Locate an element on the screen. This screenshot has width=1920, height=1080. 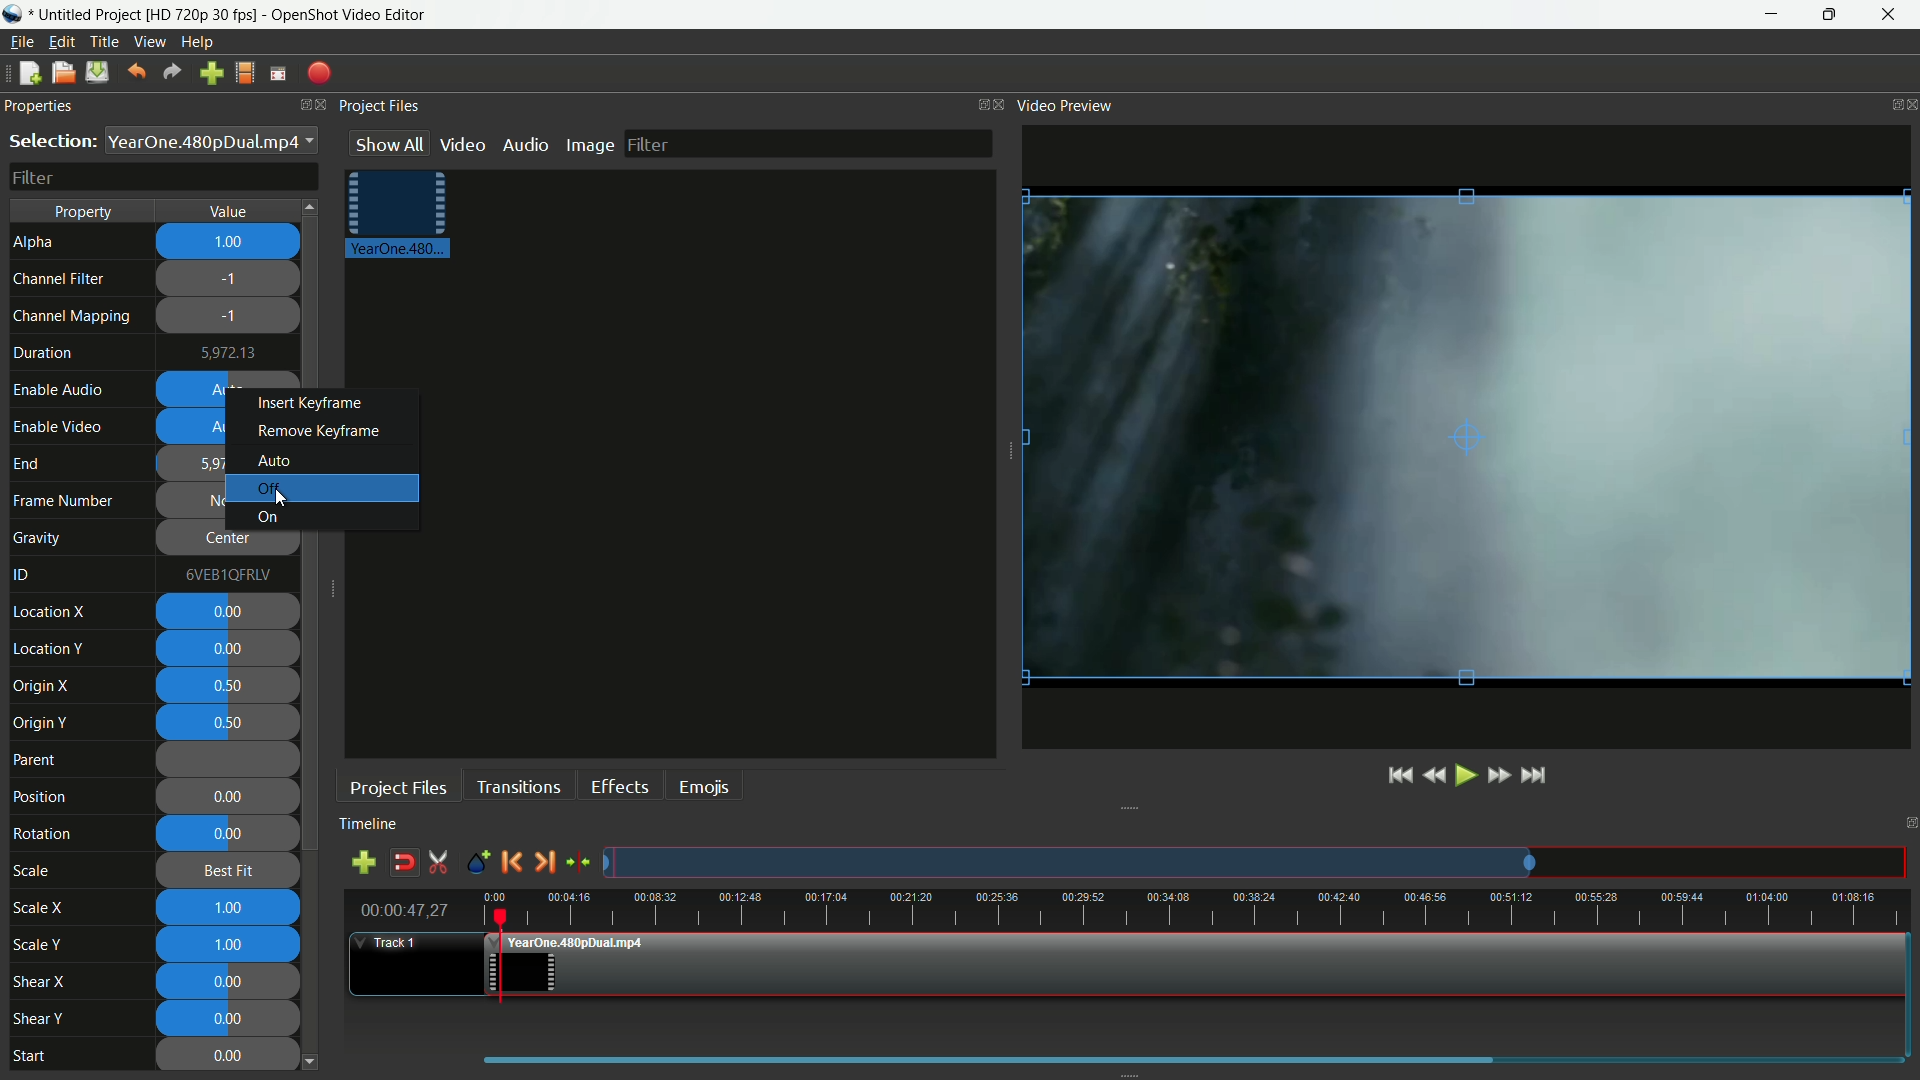
1.00 is located at coordinates (230, 909).